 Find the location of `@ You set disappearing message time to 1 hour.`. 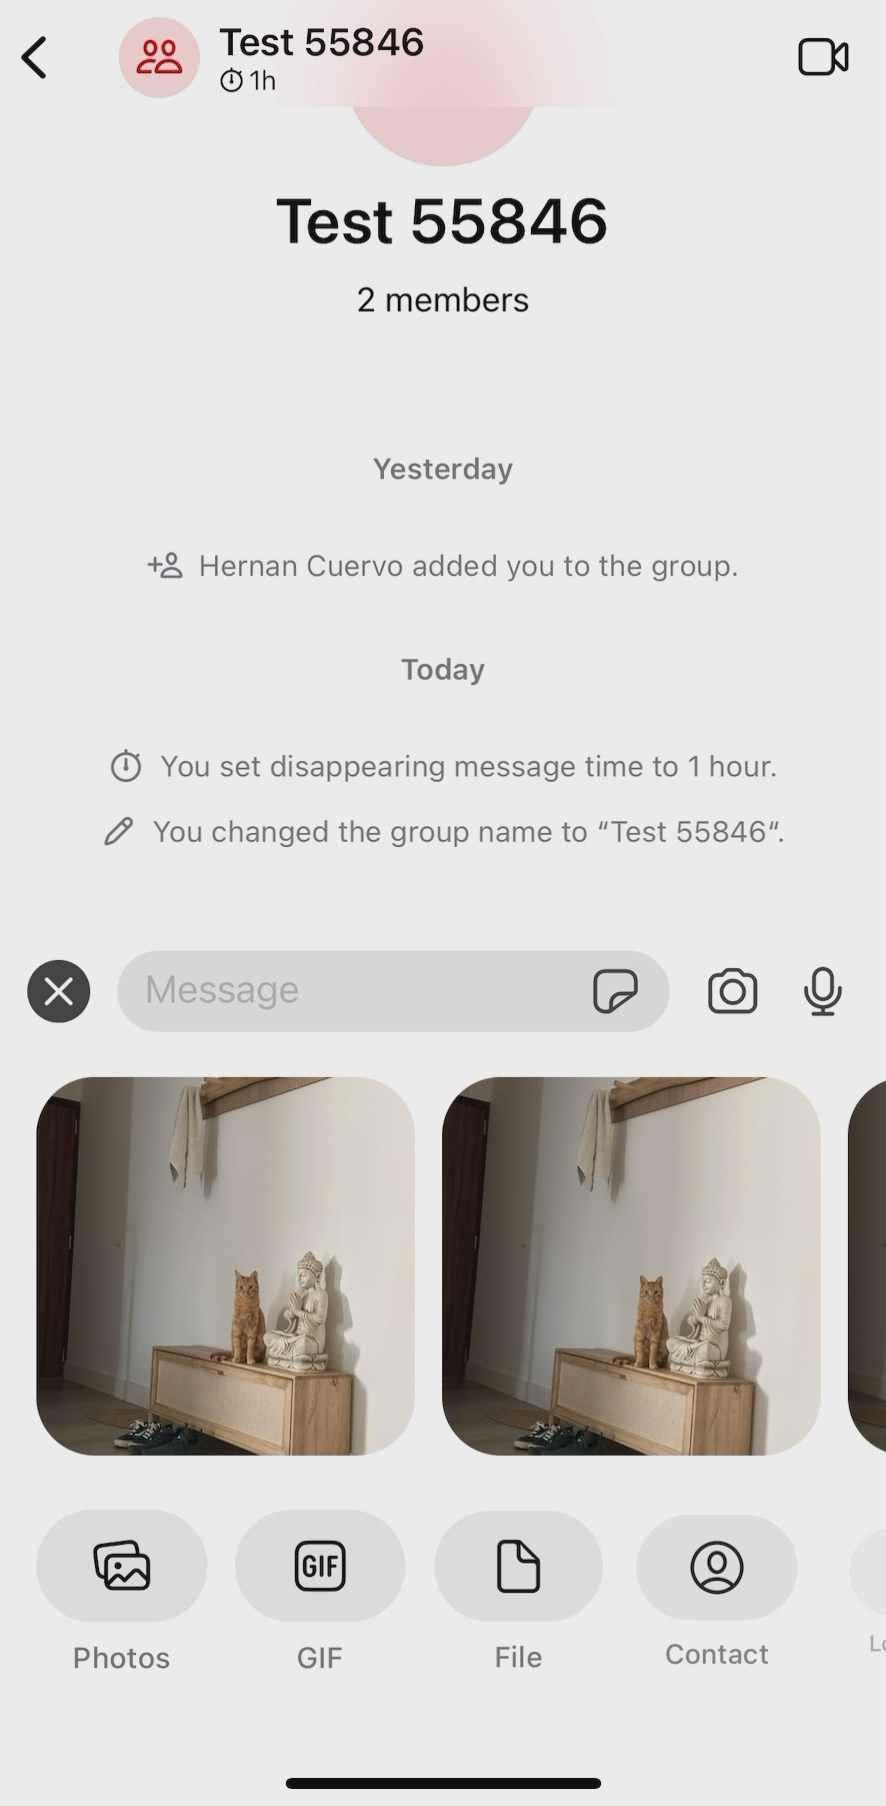

@ You set disappearing message time to 1 hour. is located at coordinates (440, 762).